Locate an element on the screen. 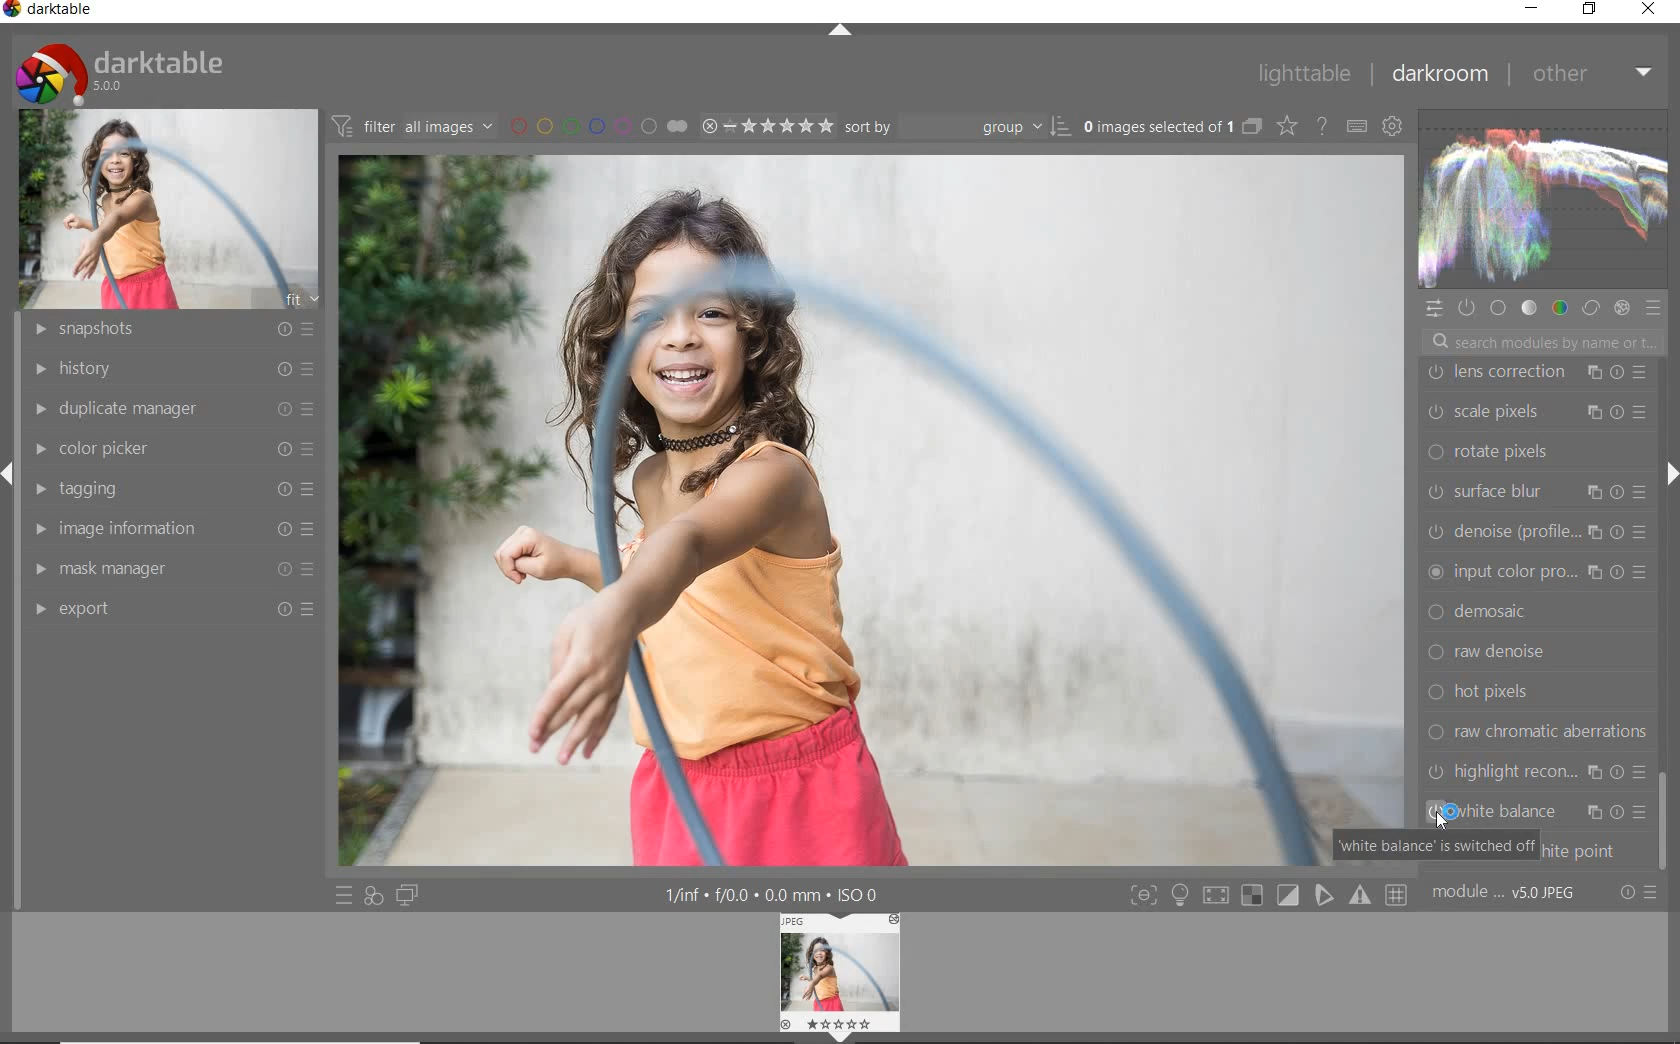 This screenshot has width=1680, height=1044. colorize is located at coordinates (1538, 819).